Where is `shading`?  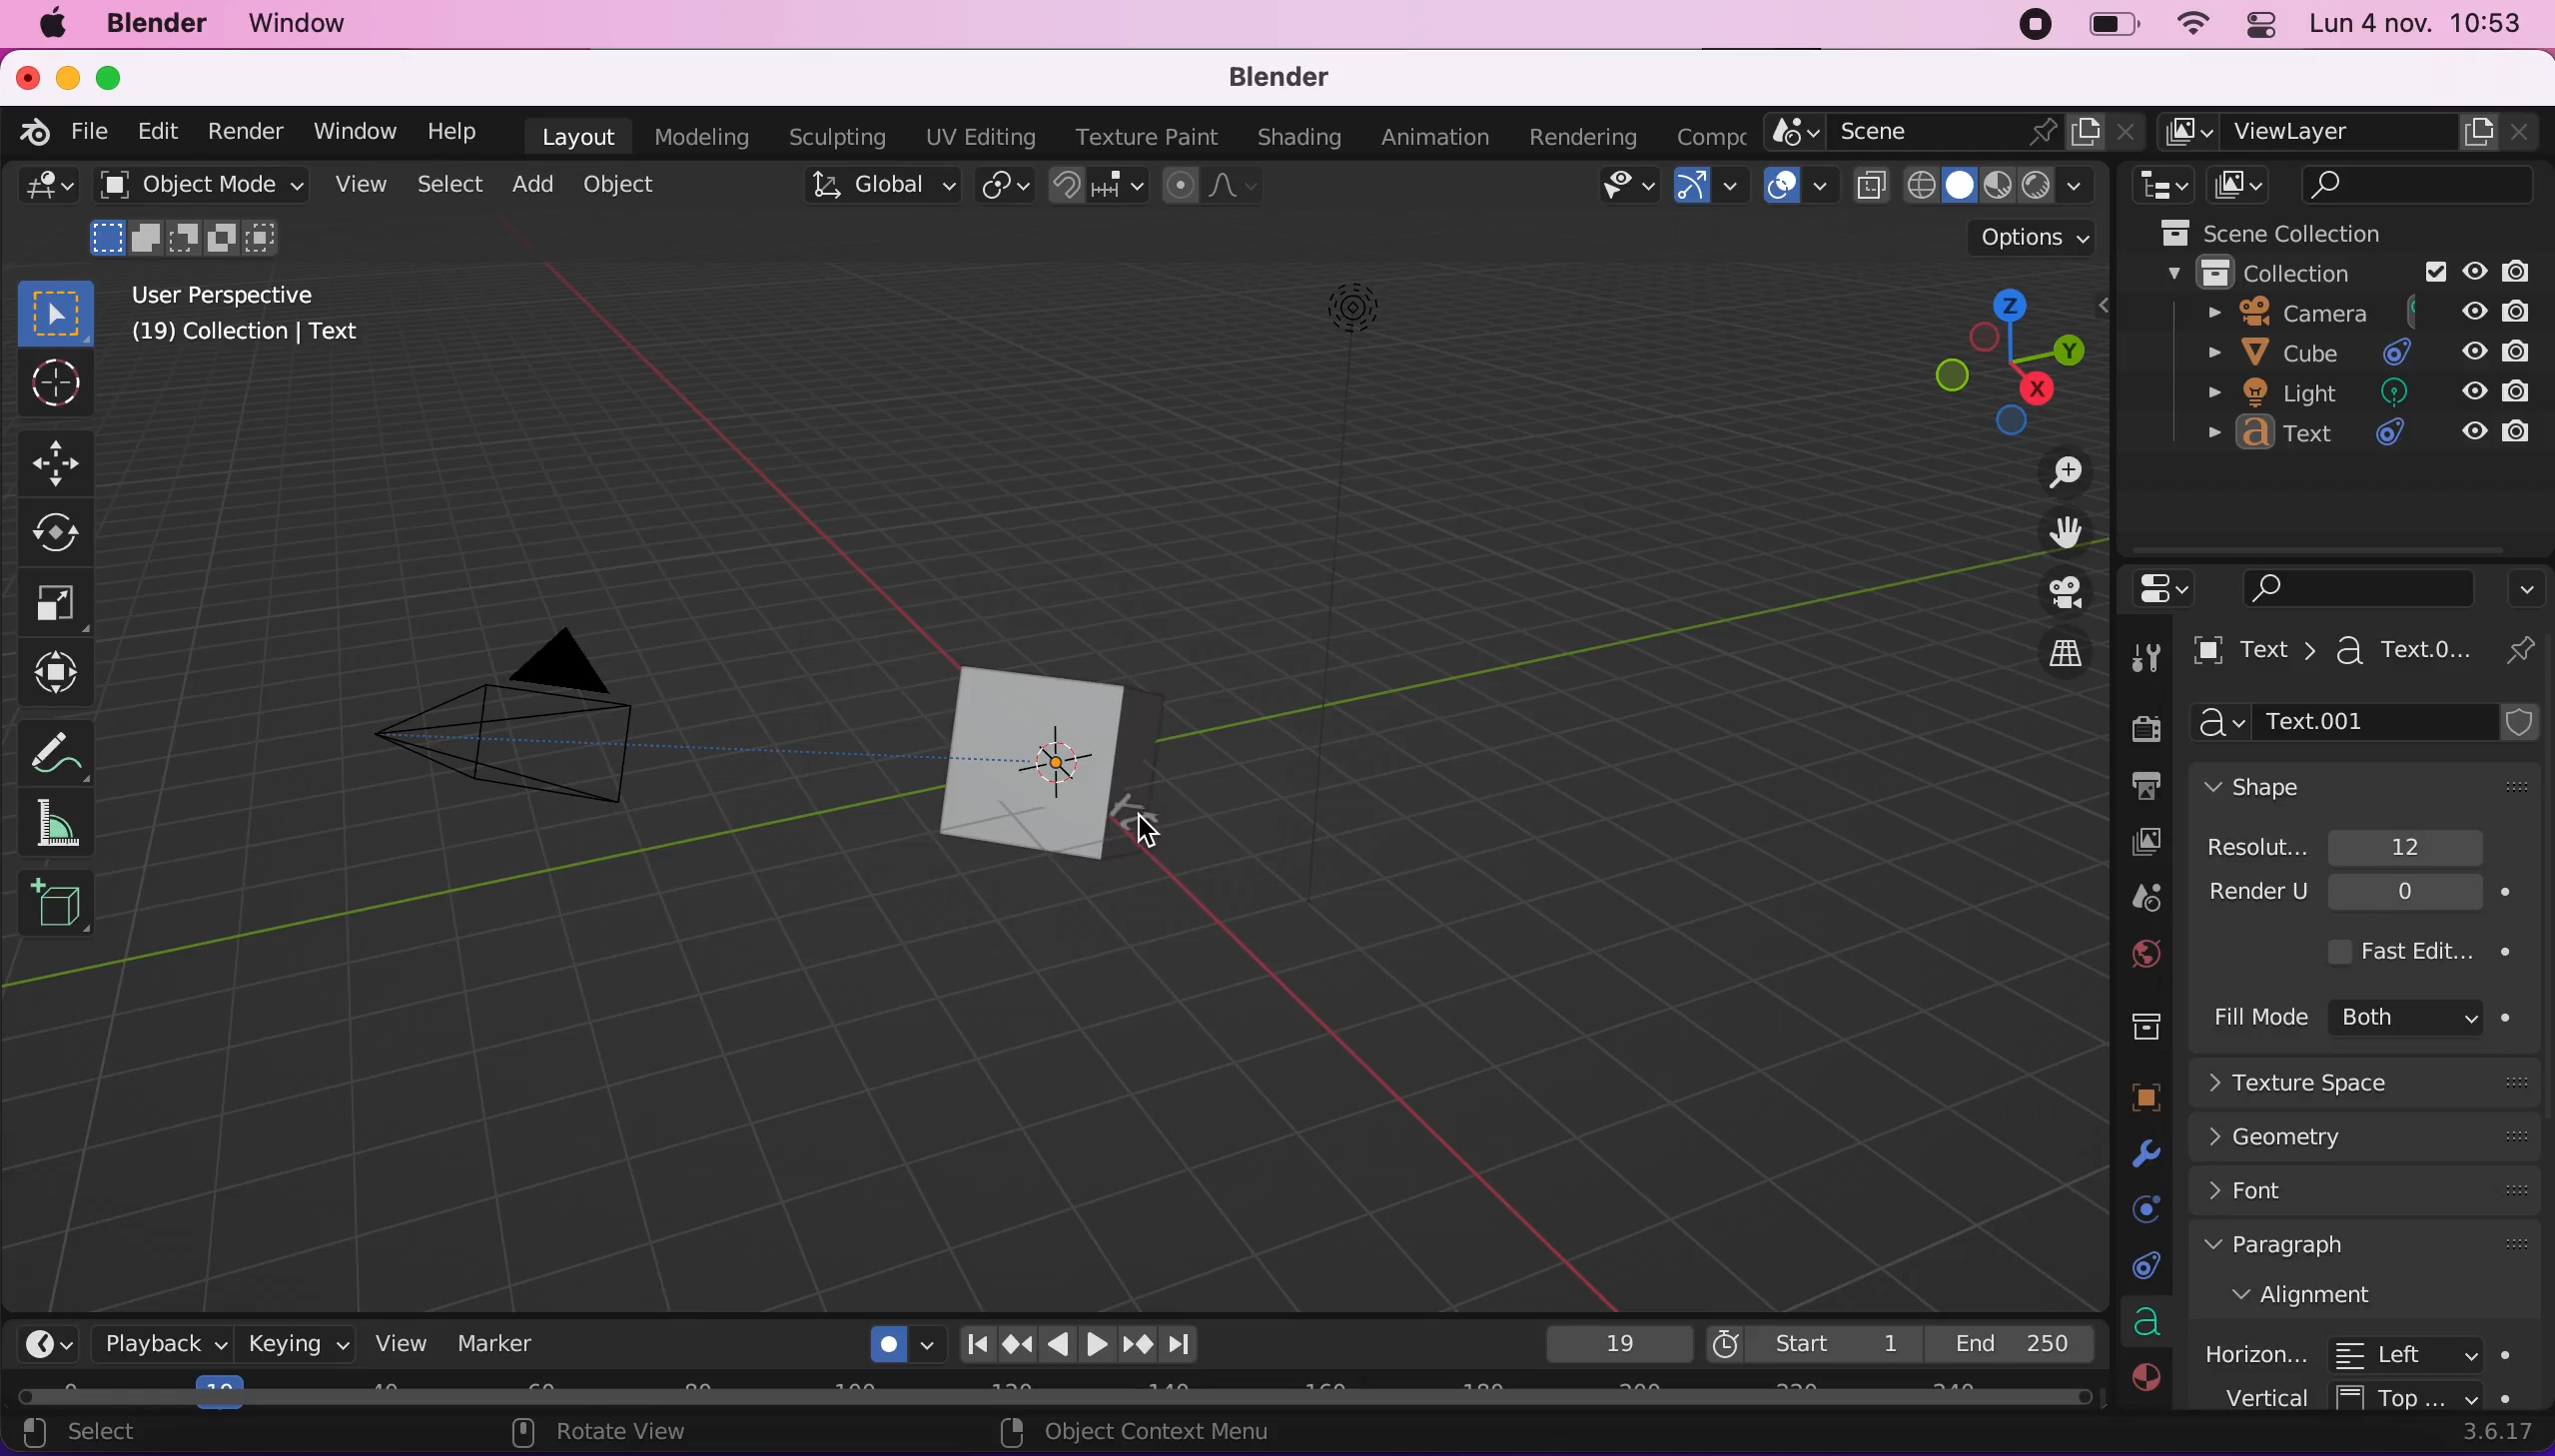
shading is located at coordinates (1994, 187).